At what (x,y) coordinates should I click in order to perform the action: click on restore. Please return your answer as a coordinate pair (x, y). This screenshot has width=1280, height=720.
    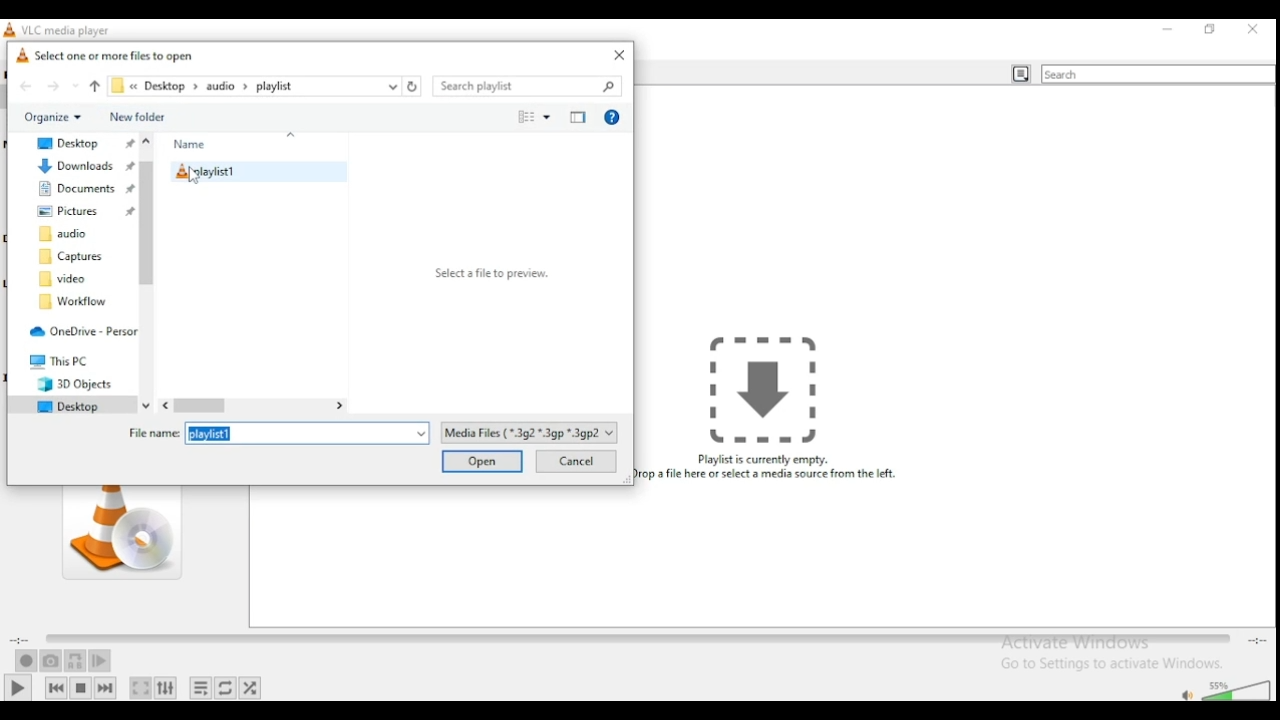
    Looking at the image, I should click on (1207, 31).